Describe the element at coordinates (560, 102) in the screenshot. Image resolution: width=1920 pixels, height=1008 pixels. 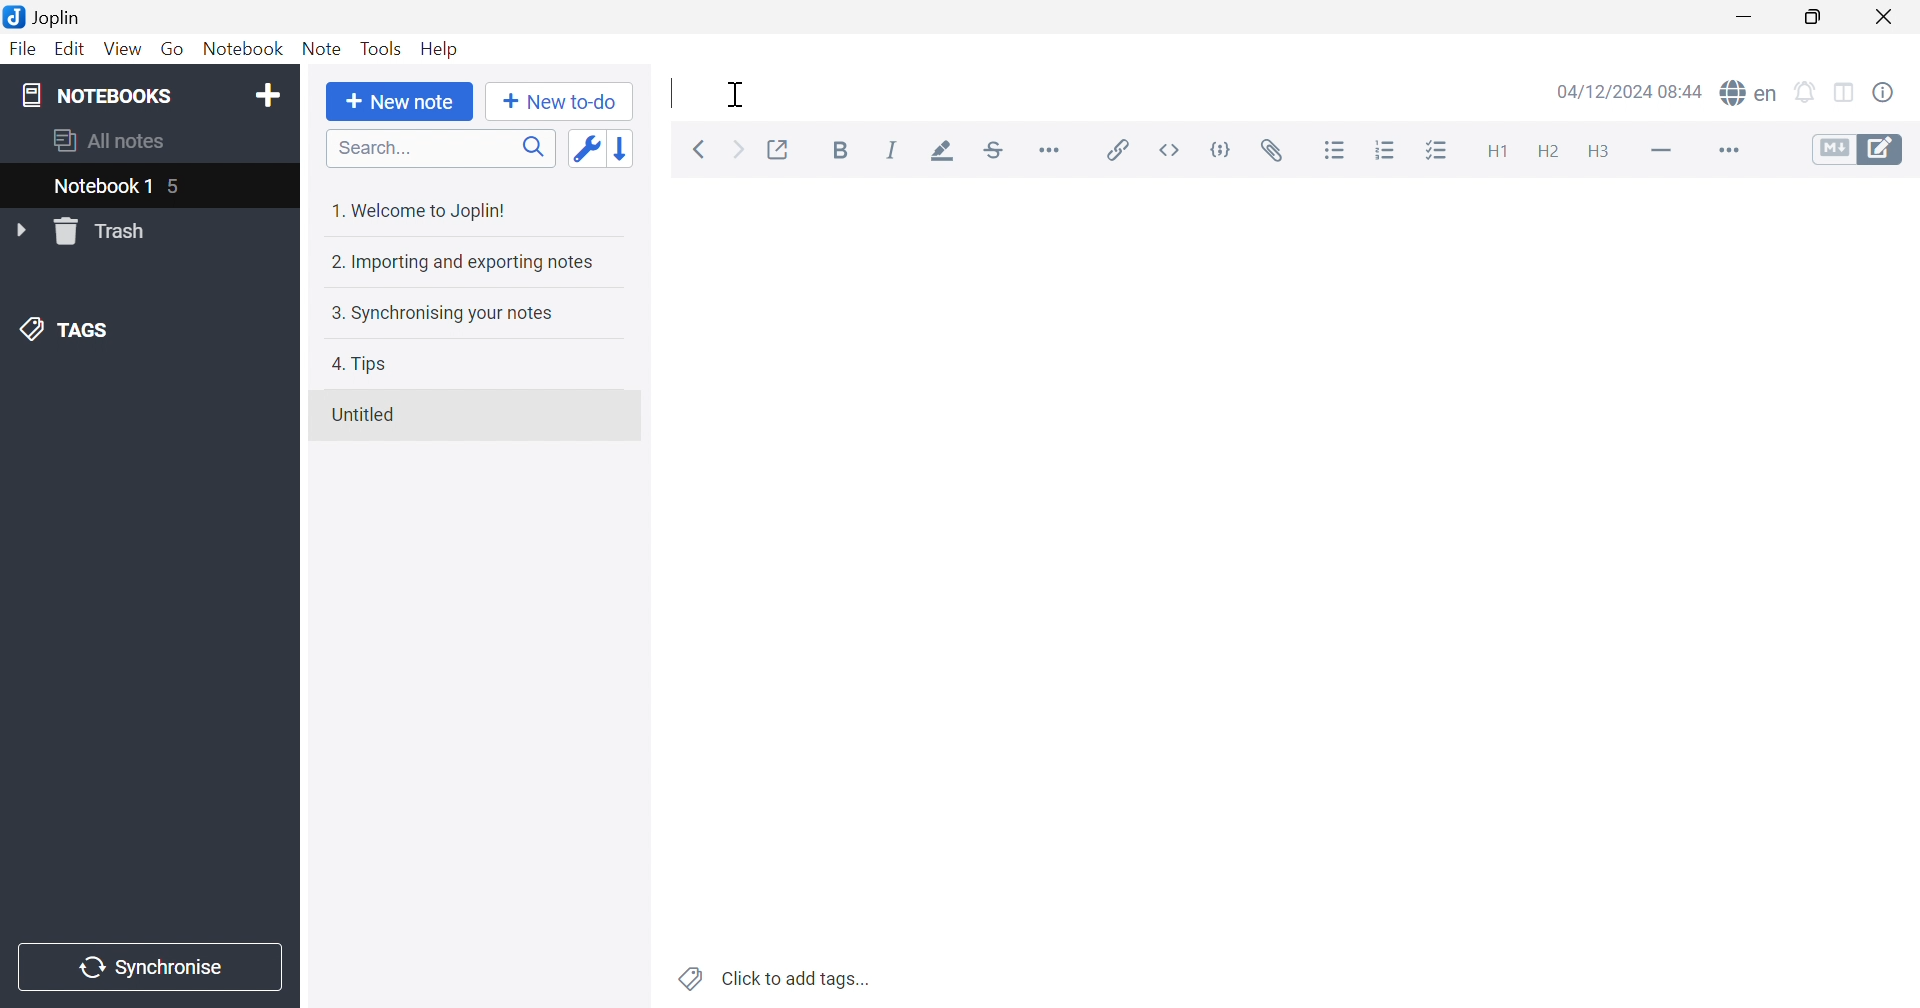
I see `New to-do` at that location.